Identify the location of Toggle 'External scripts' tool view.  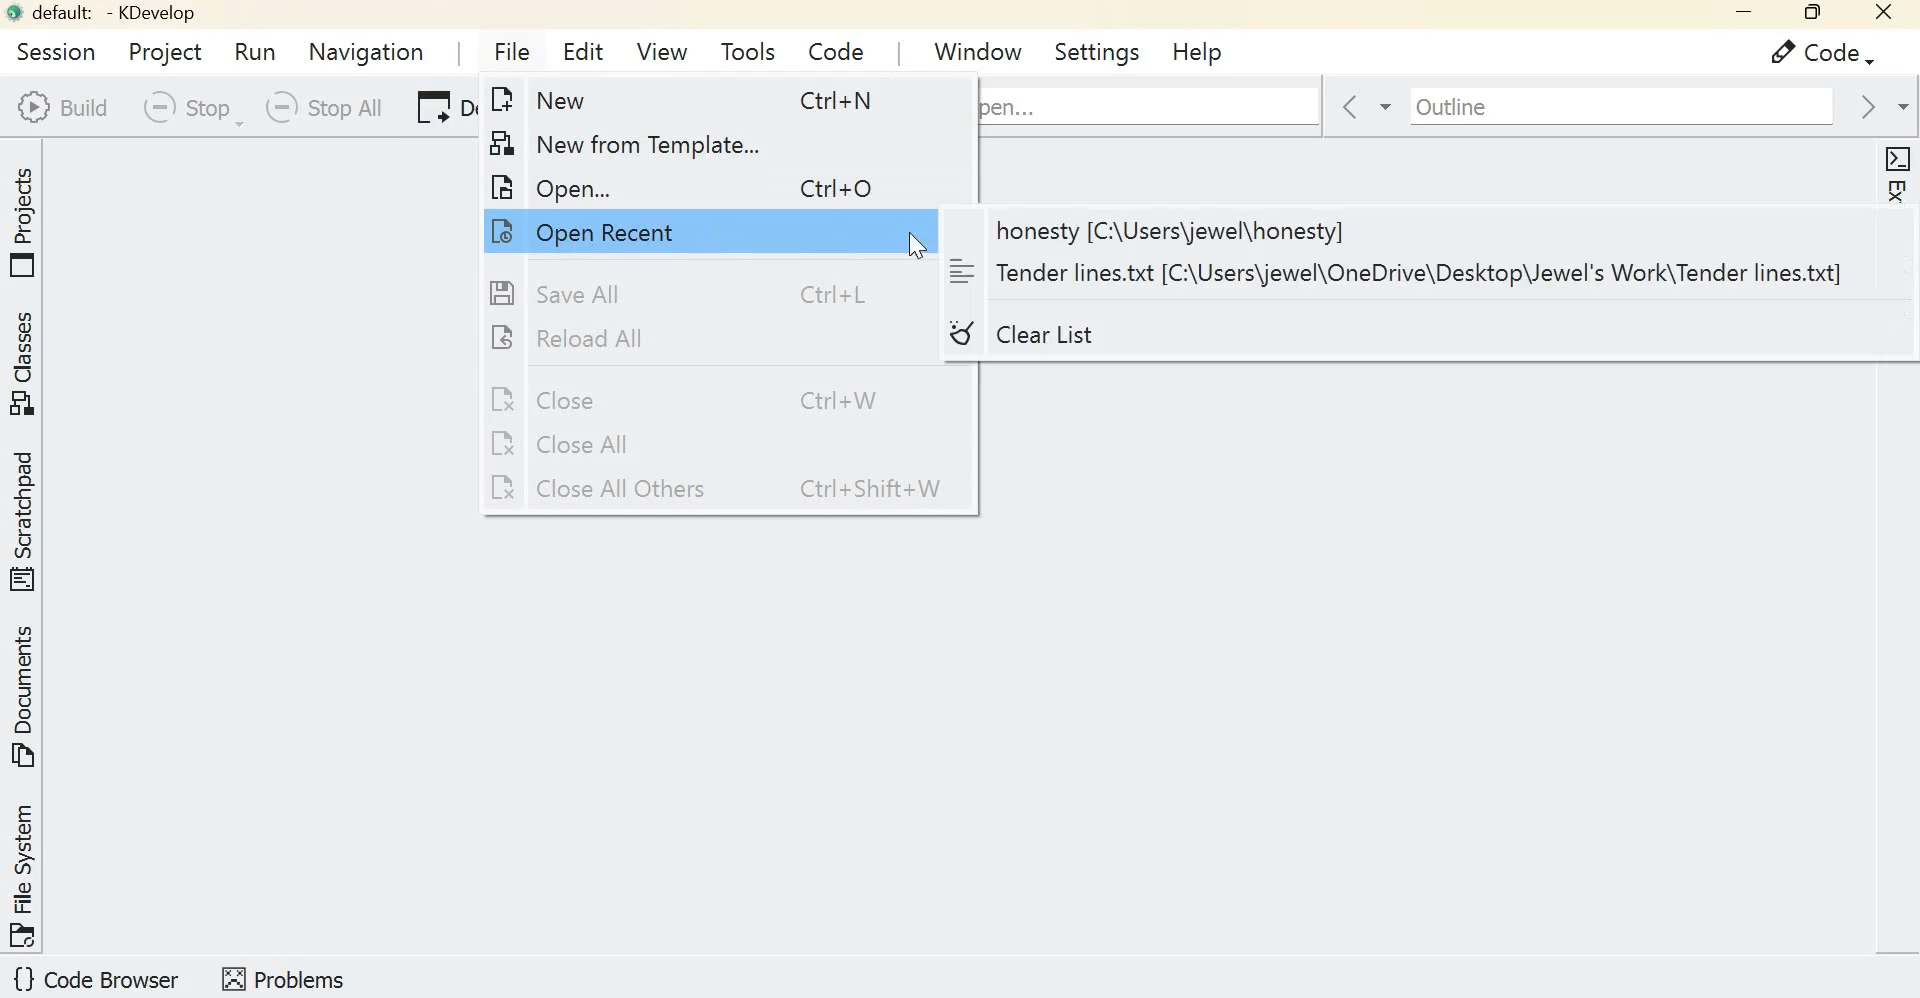
(1896, 242).